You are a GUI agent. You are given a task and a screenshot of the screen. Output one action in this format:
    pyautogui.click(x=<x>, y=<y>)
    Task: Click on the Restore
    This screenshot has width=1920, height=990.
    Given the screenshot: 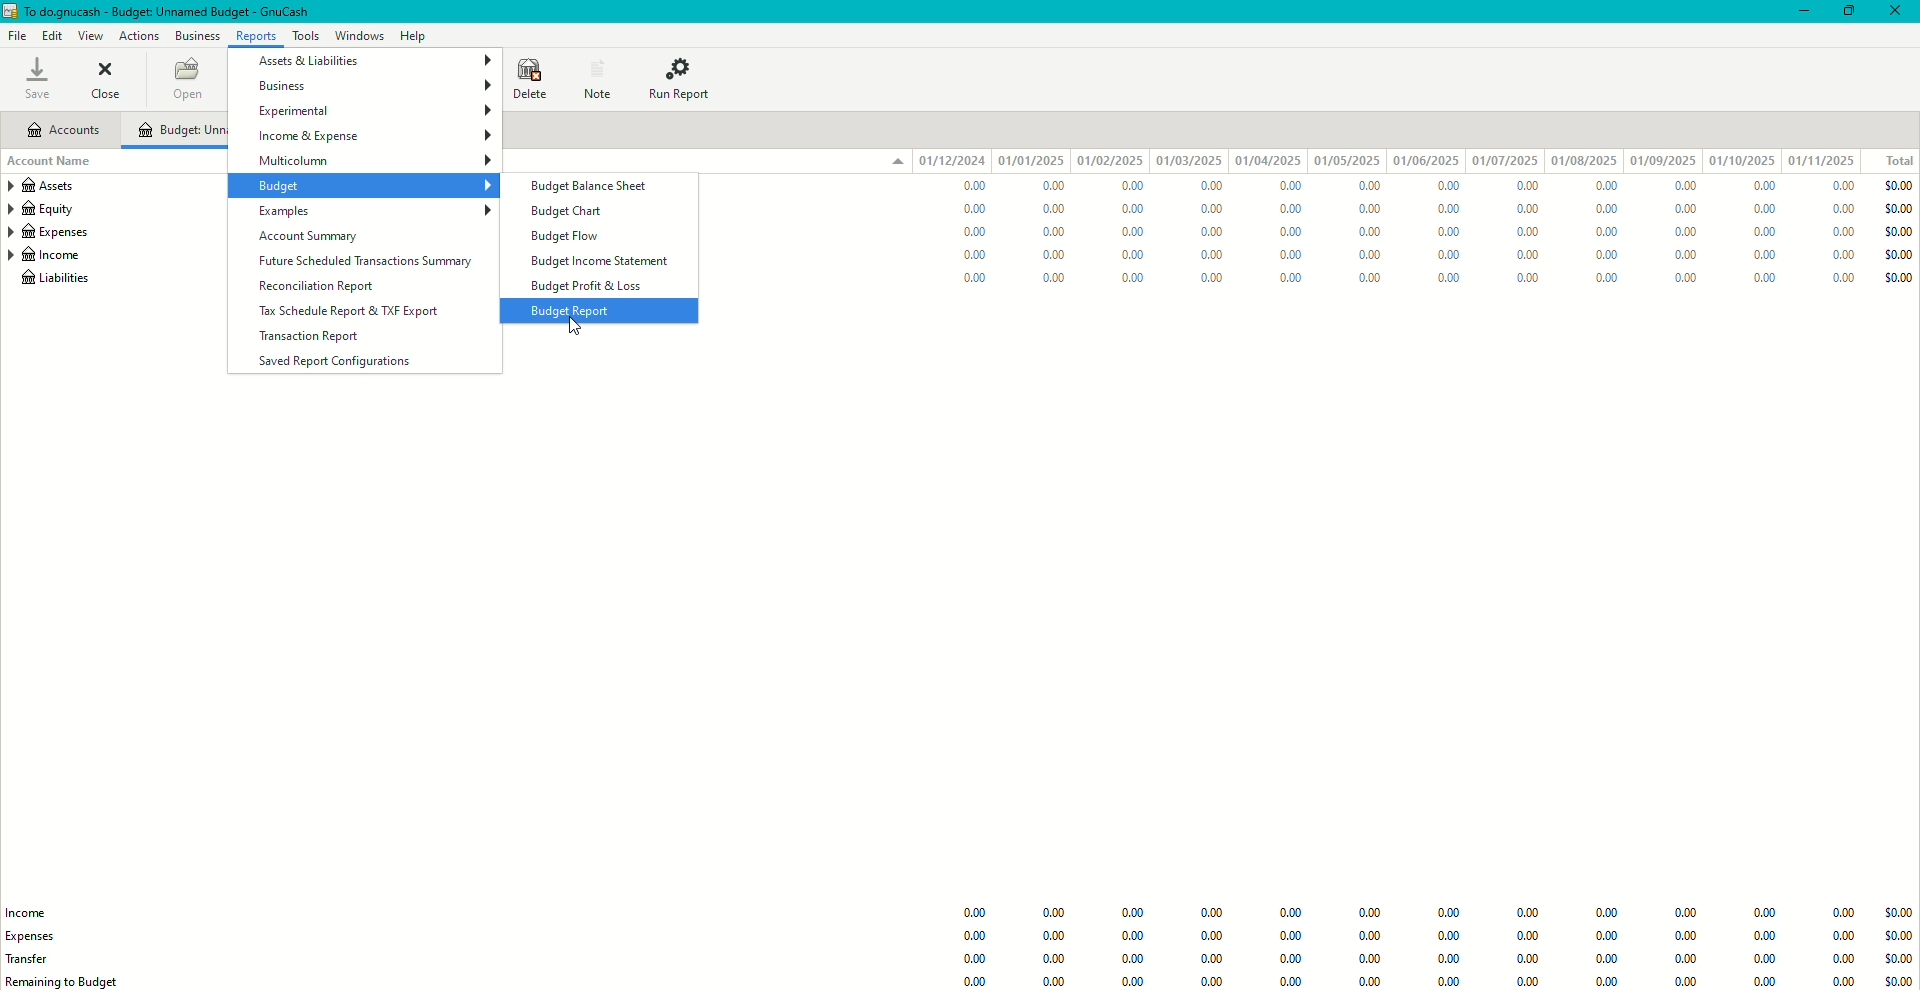 What is the action you would take?
    pyautogui.click(x=1850, y=12)
    